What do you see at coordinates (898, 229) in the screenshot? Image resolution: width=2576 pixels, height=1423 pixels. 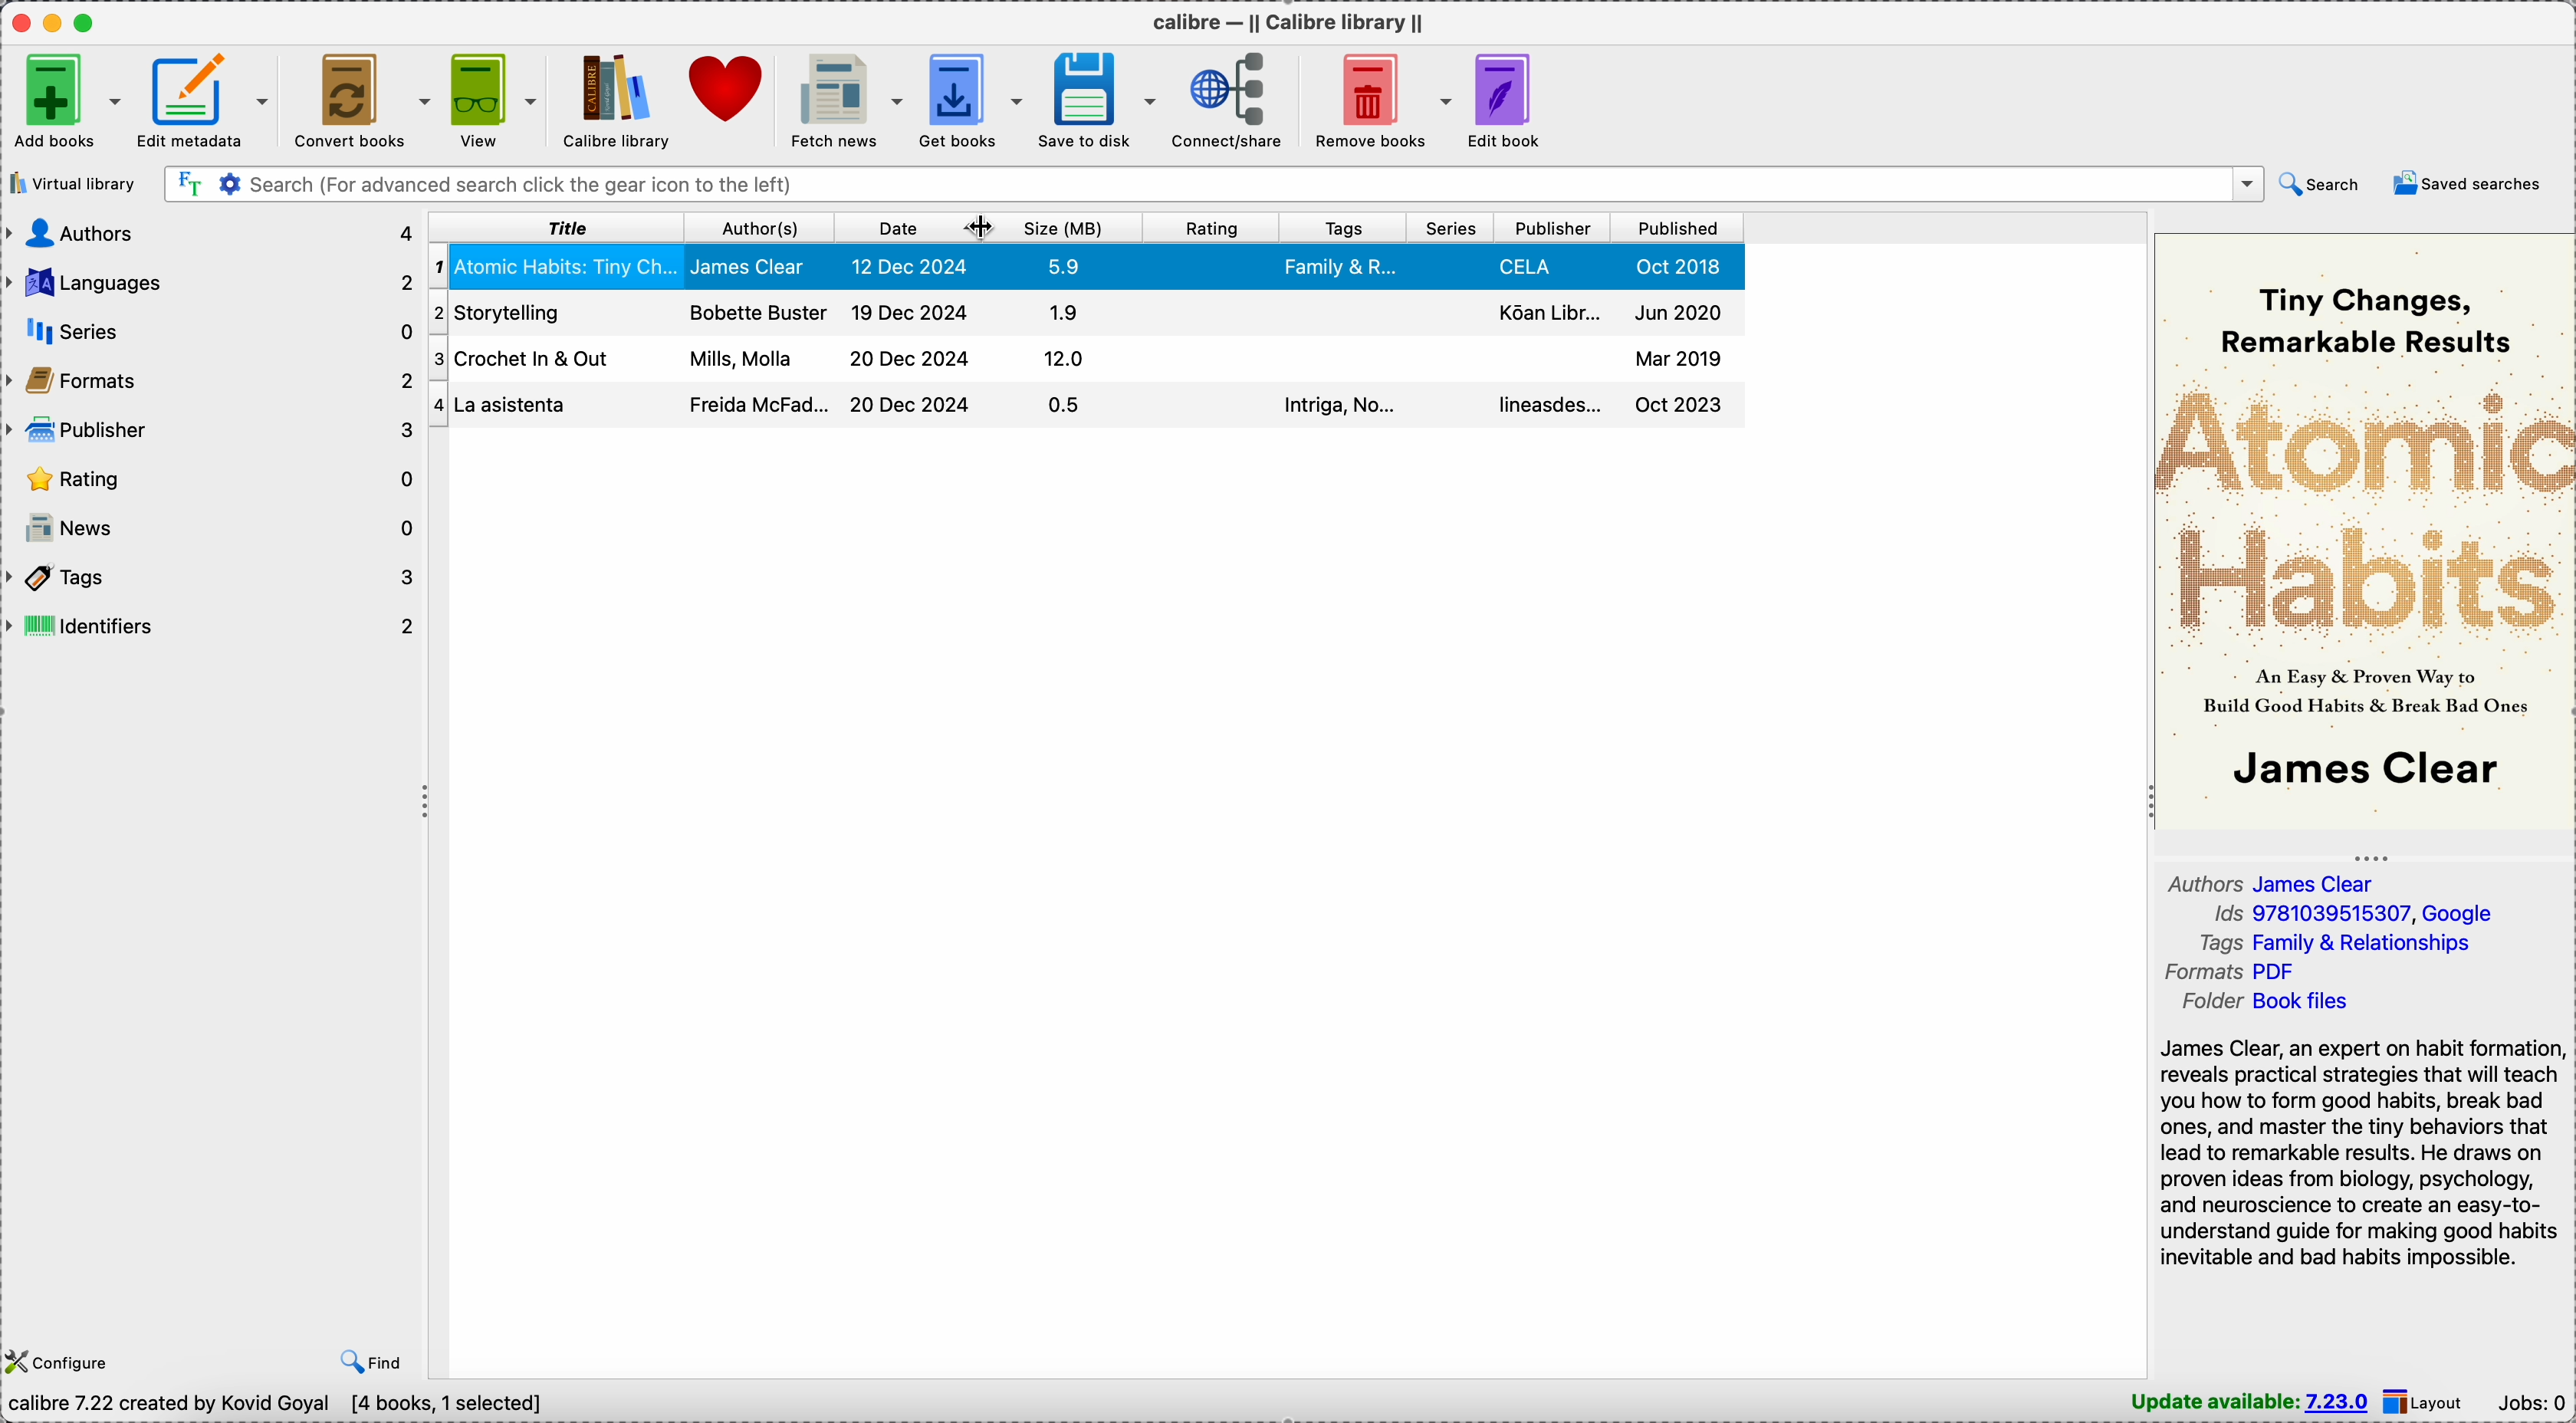 I see `date` at bounding box center [898, 229].